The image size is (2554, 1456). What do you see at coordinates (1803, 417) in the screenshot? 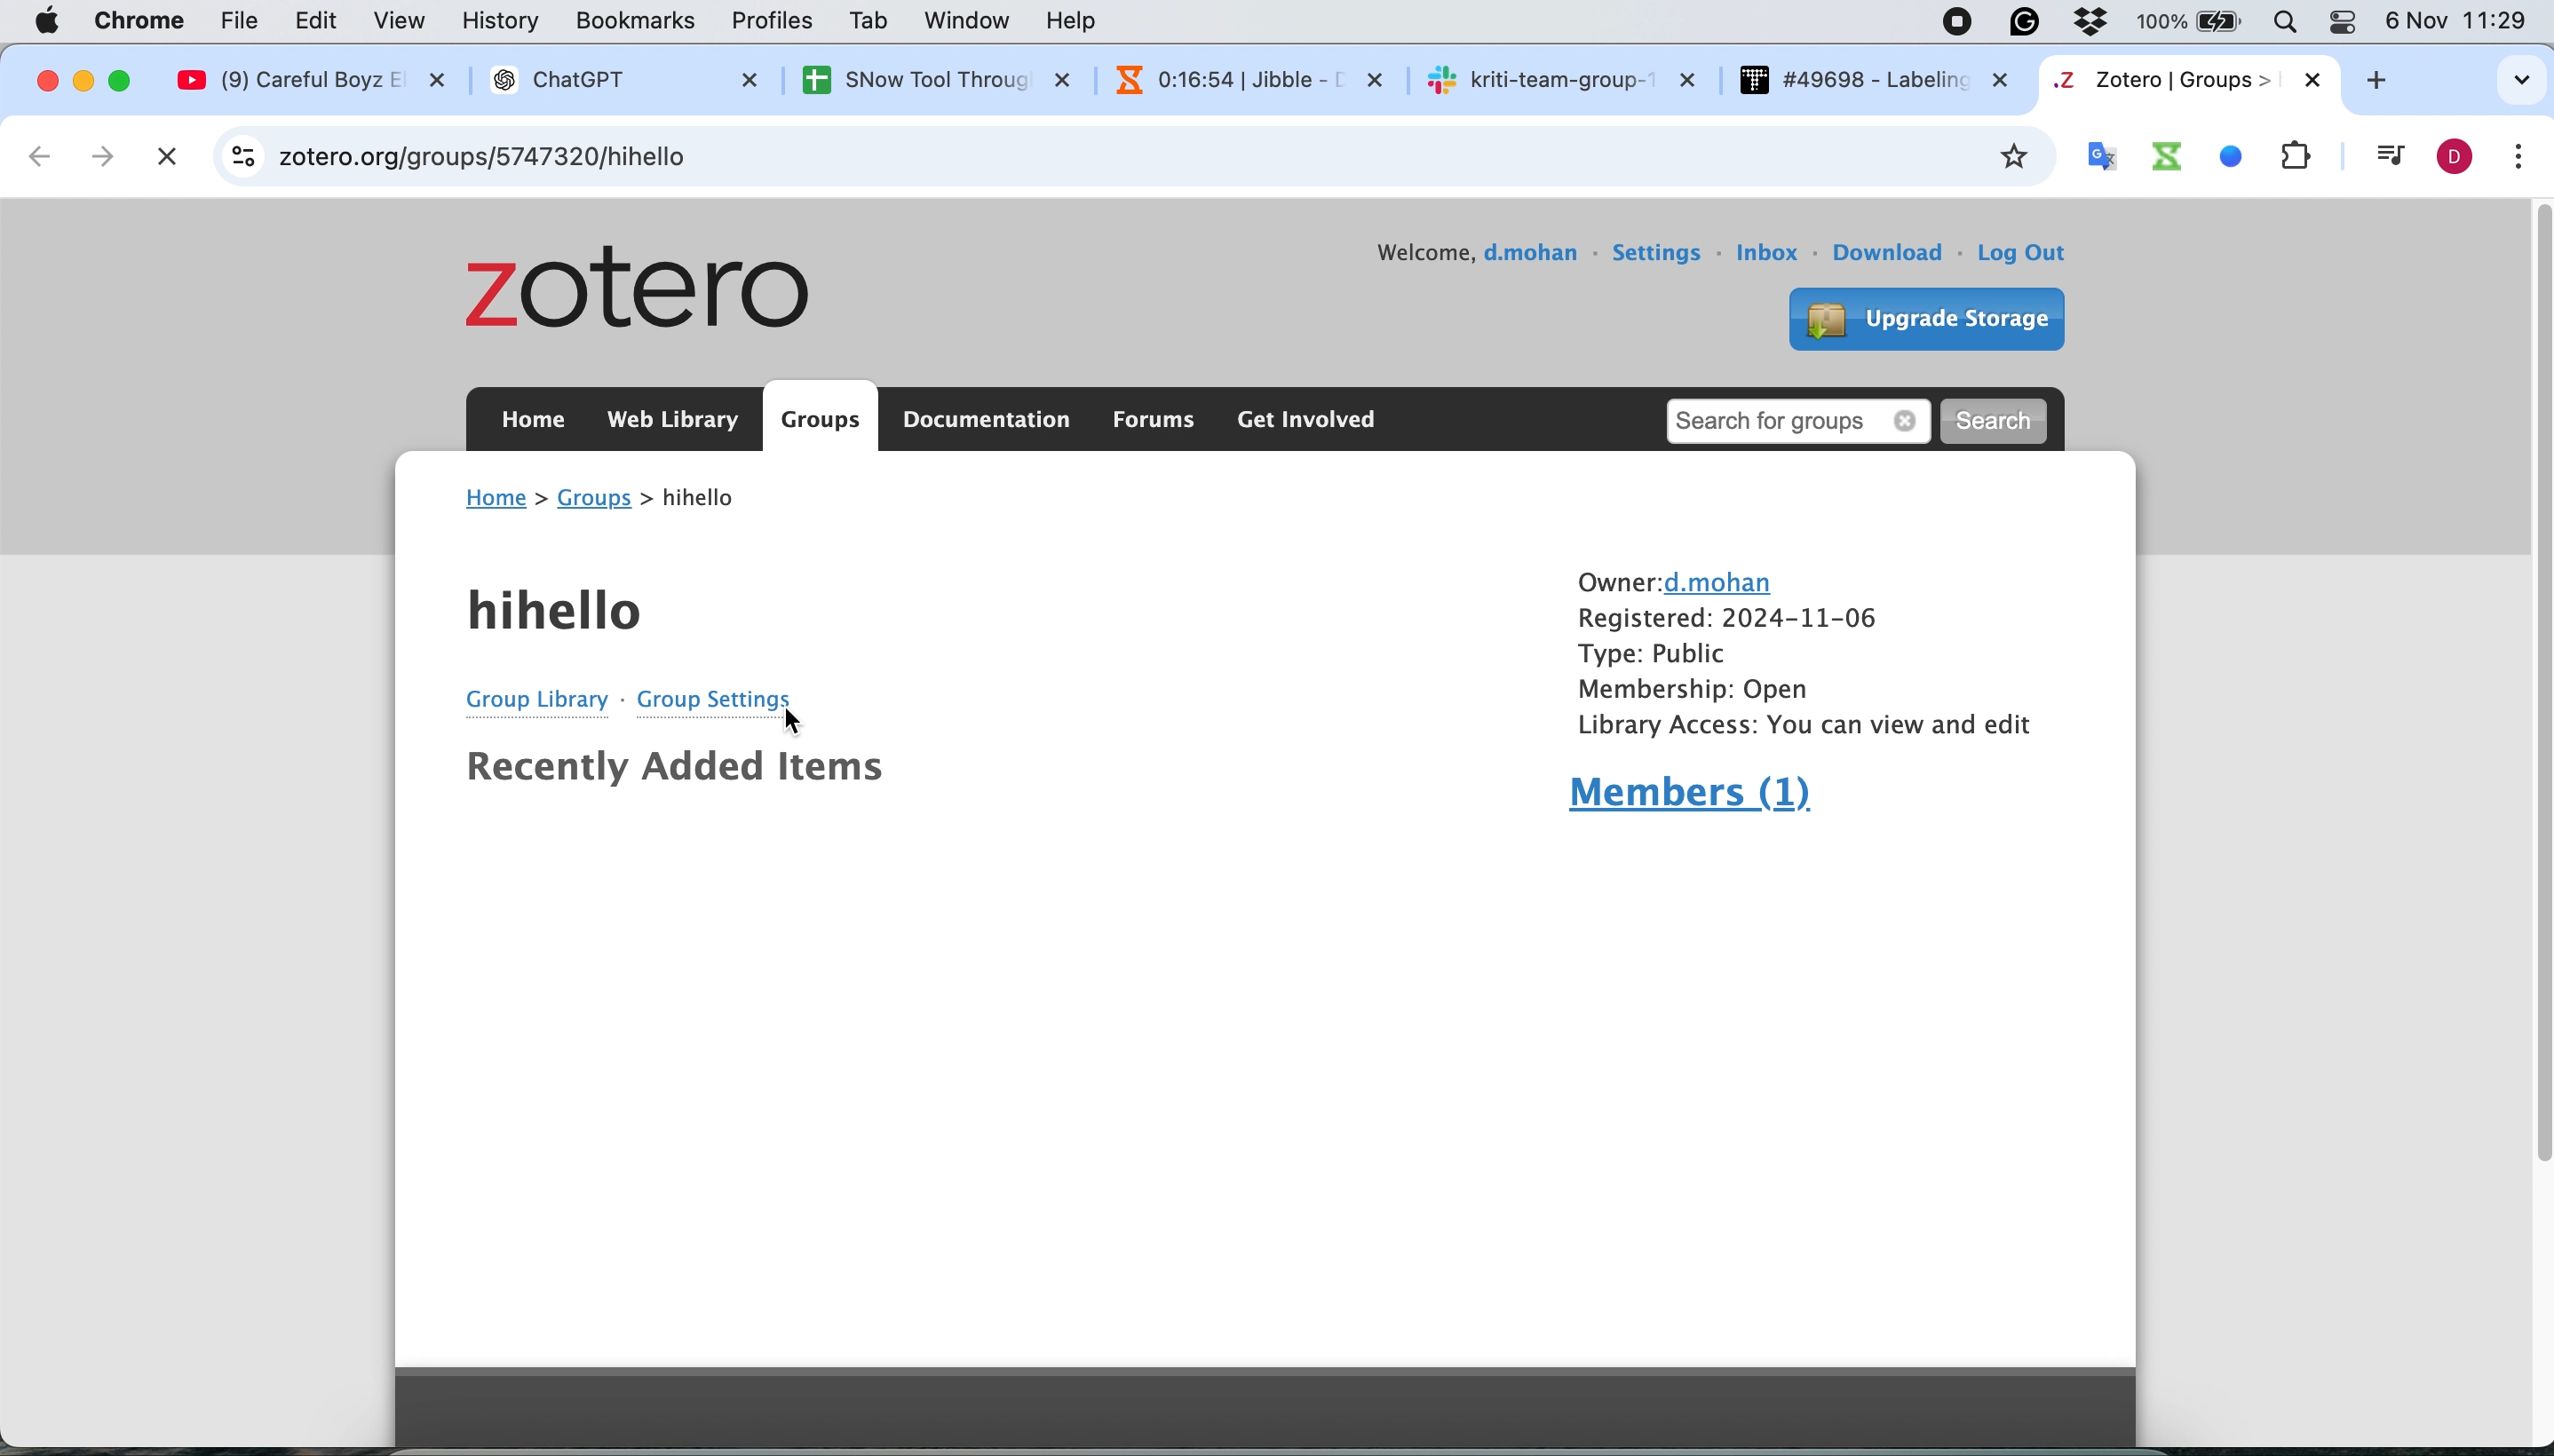
I see `search for groups` at bounding box center [1803, 417].